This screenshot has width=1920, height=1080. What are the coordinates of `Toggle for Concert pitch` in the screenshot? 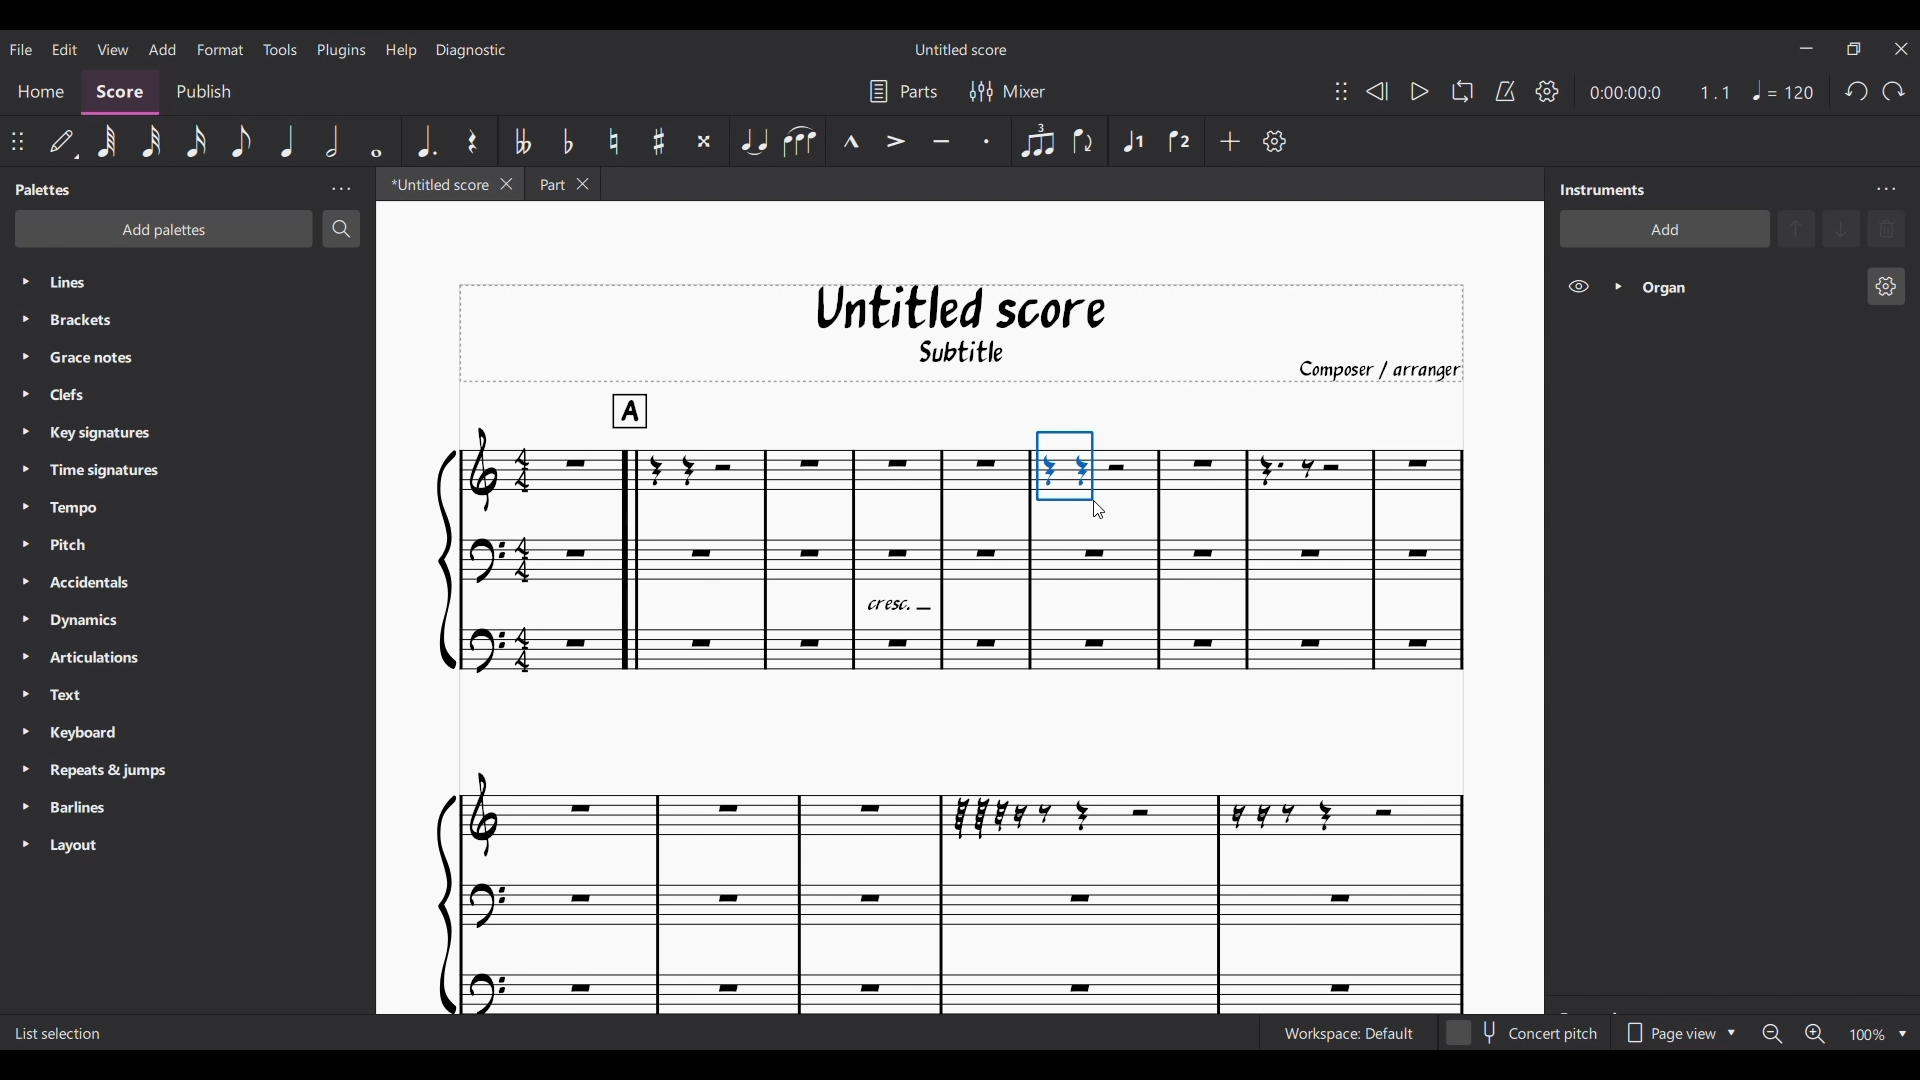 It's located at (1524, 1033).